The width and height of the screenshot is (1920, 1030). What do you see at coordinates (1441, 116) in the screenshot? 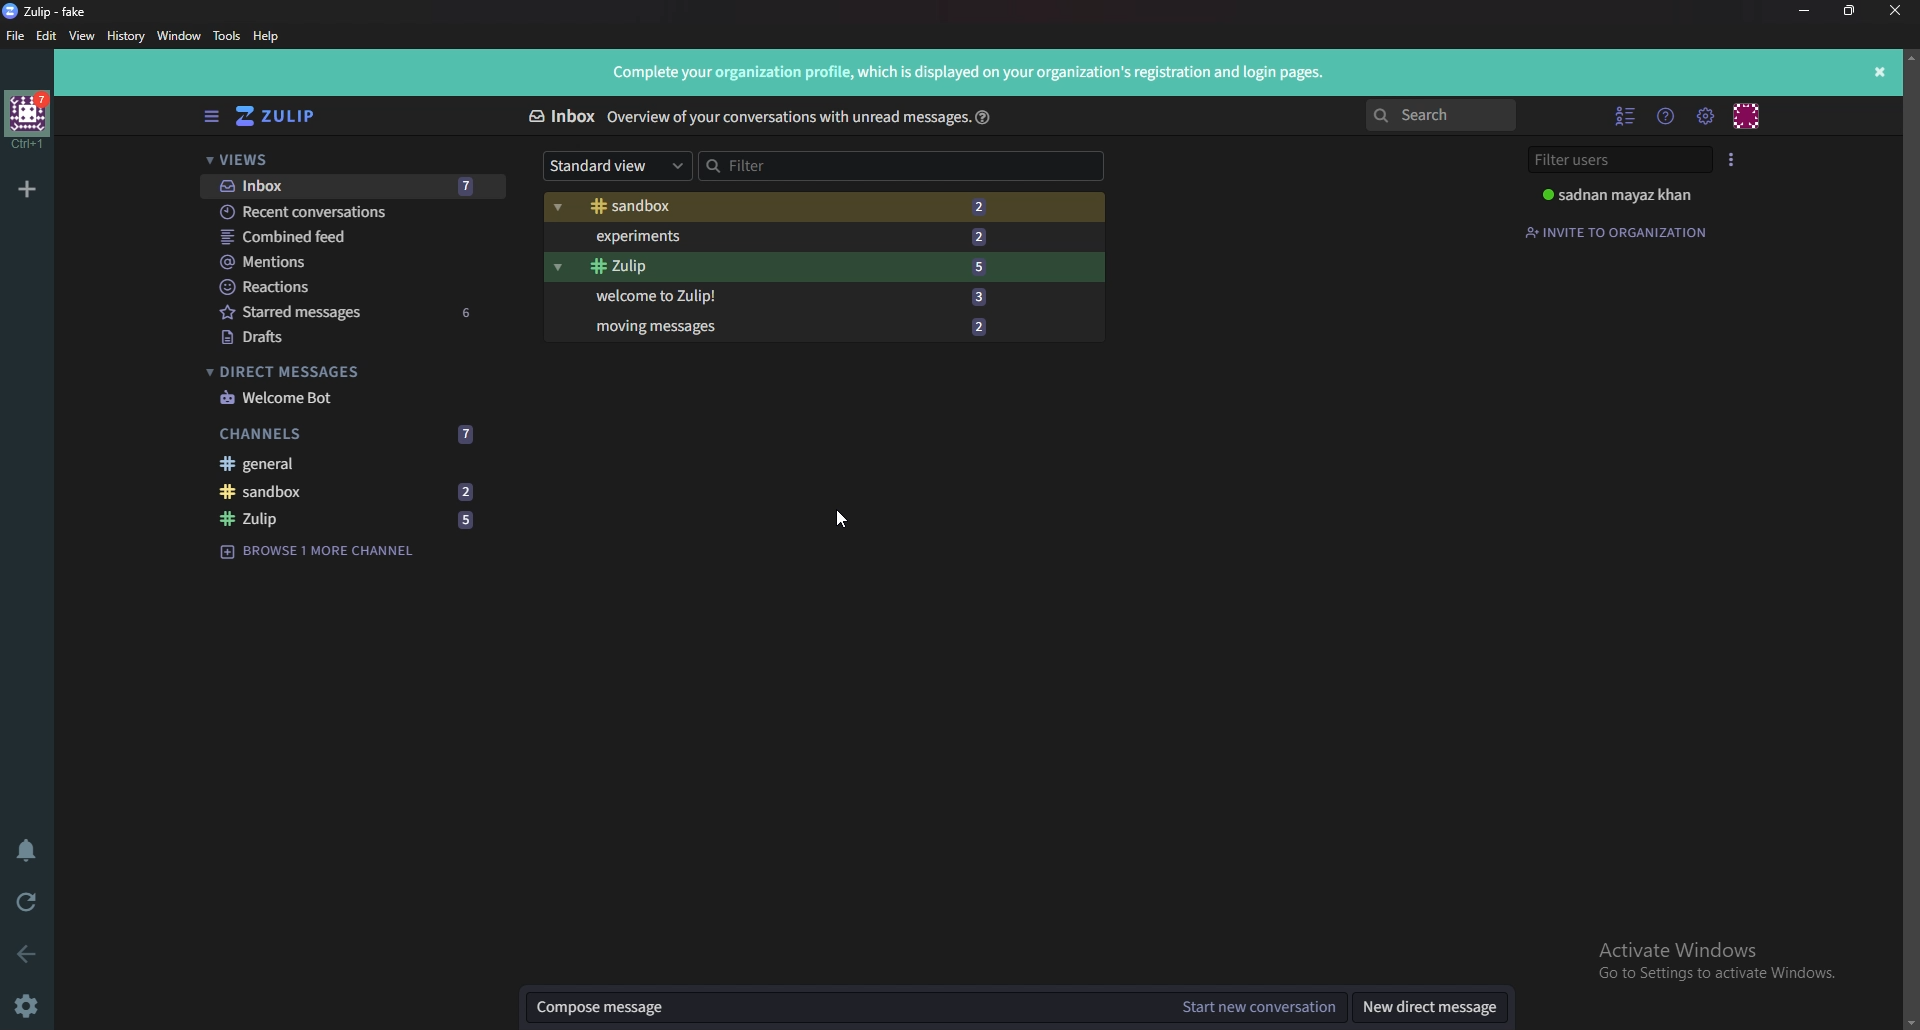
I see `Search` at bounding box center [1441, 116].